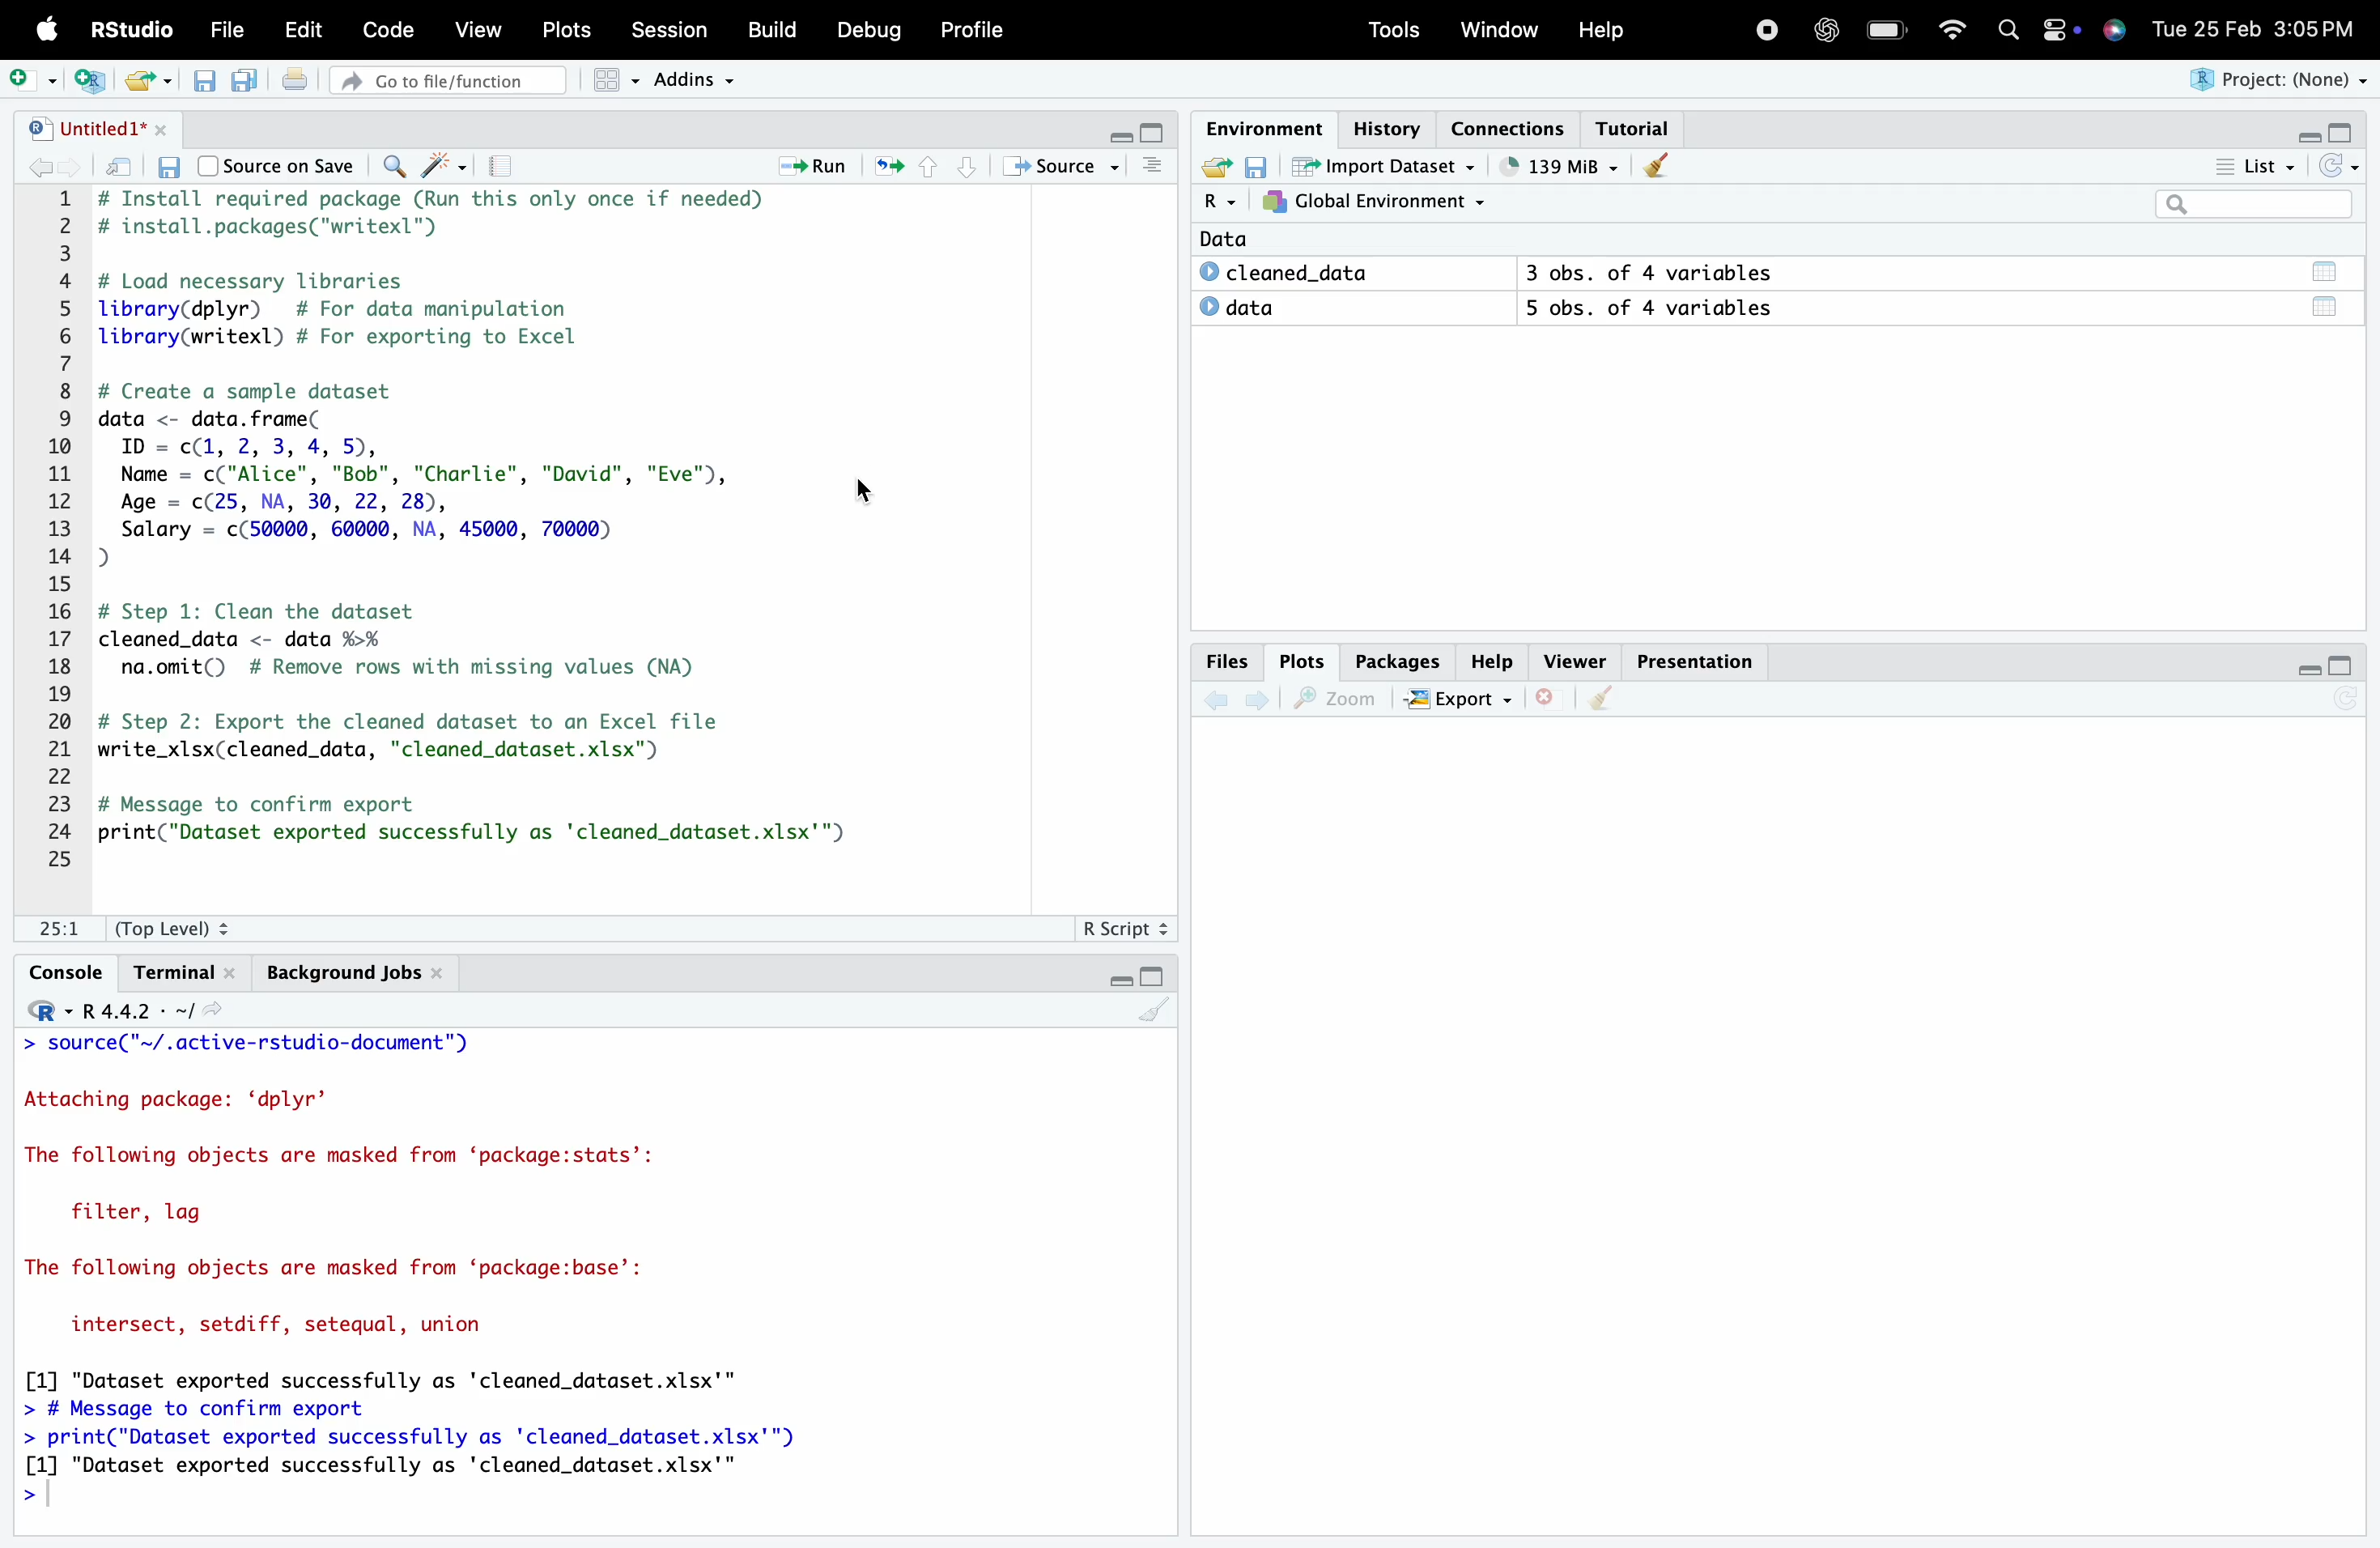  Describe the element at coordinates (1608, 699) in the screenshot. I see `Clear console (Ctrl + L)` at that location.